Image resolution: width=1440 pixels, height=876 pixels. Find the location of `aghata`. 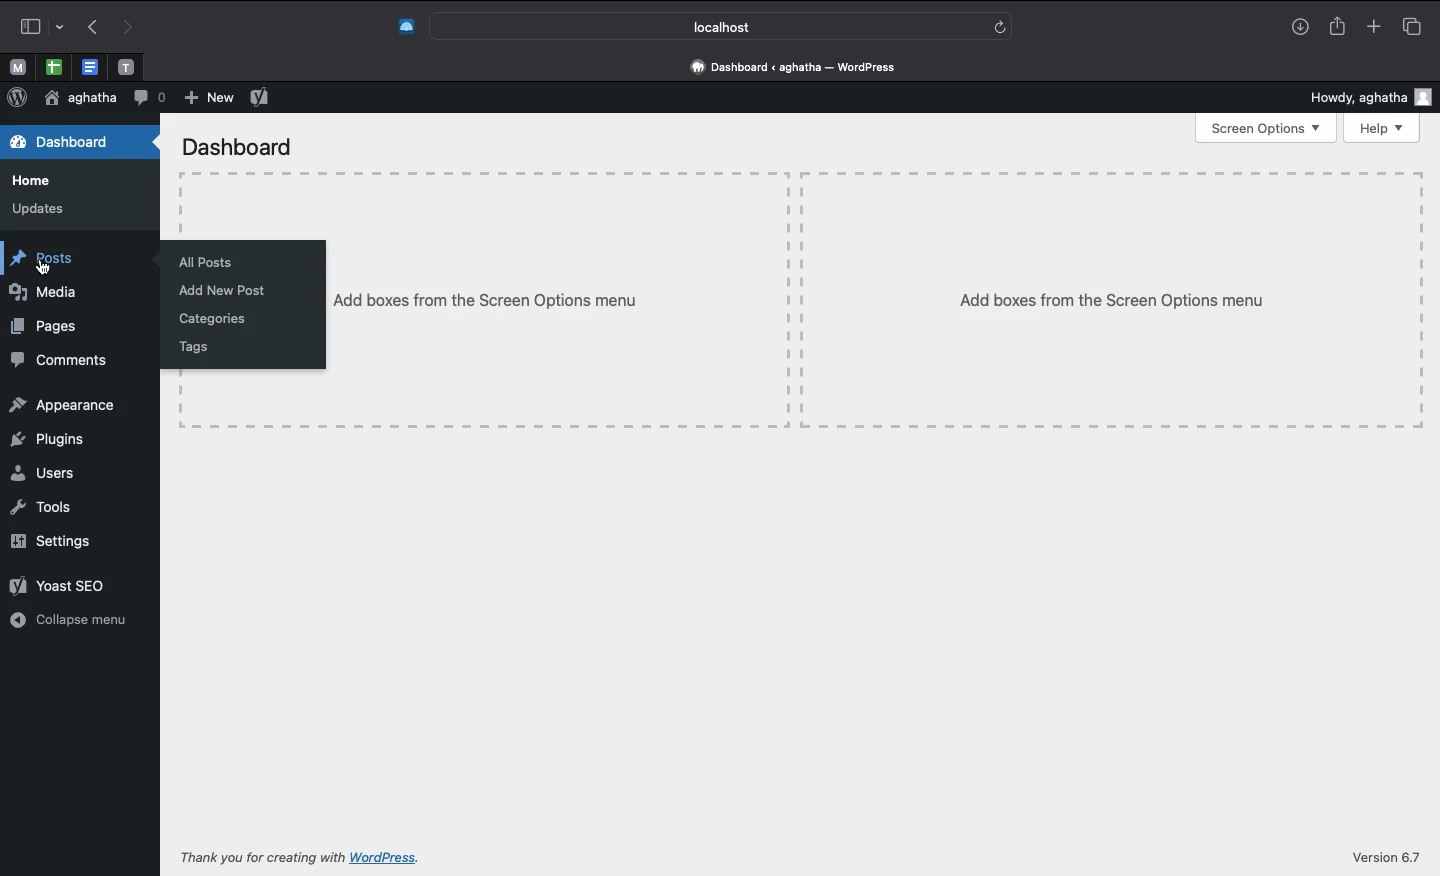

aghata is located at coordinates (80, 99).